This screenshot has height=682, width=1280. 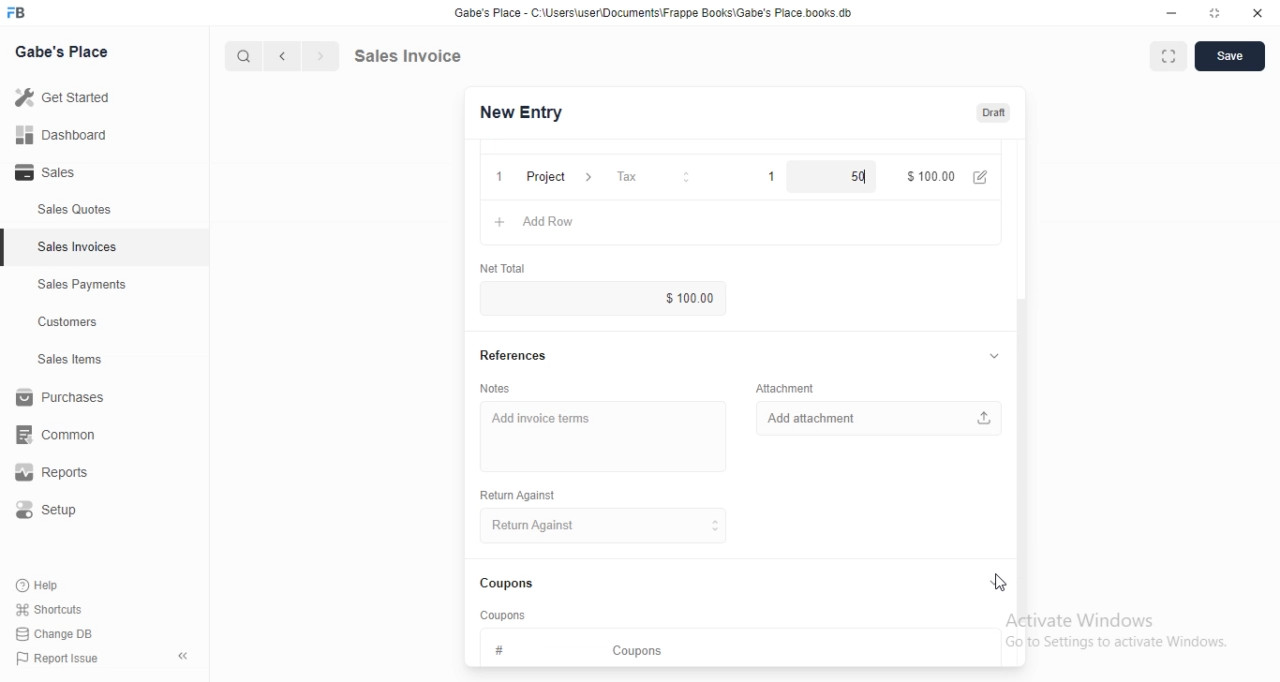 What do you see at coordinates (983, 177) in the screenshot?
I see `edit` at bounding box center [983, 177].